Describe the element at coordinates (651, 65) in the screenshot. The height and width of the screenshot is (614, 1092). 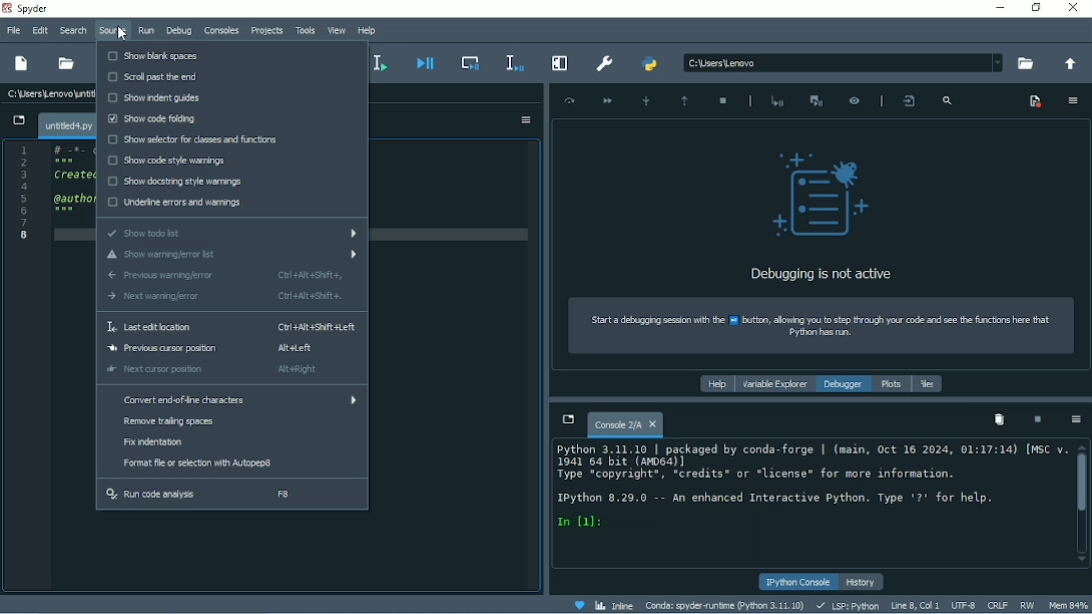
I see `PYTHONPATH manager` at that location.